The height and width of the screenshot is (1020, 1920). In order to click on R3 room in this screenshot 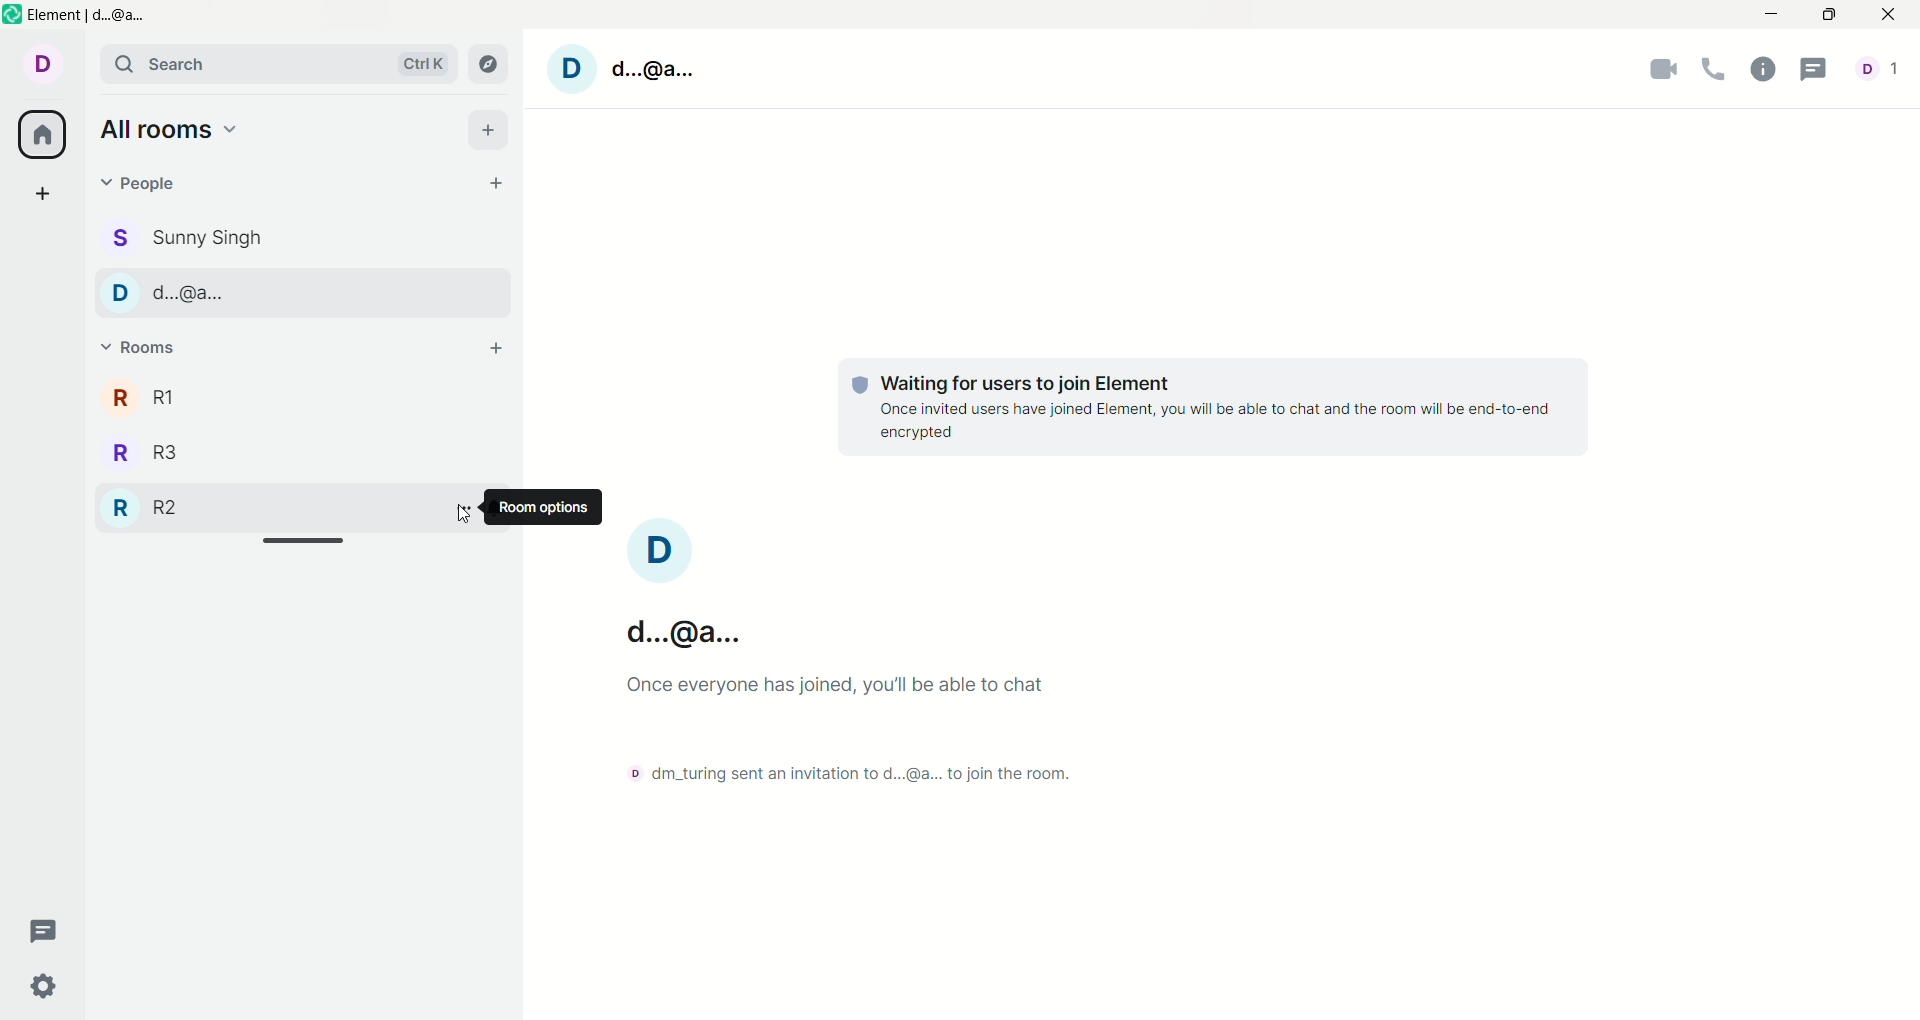, I will do `click(177, 452)`.